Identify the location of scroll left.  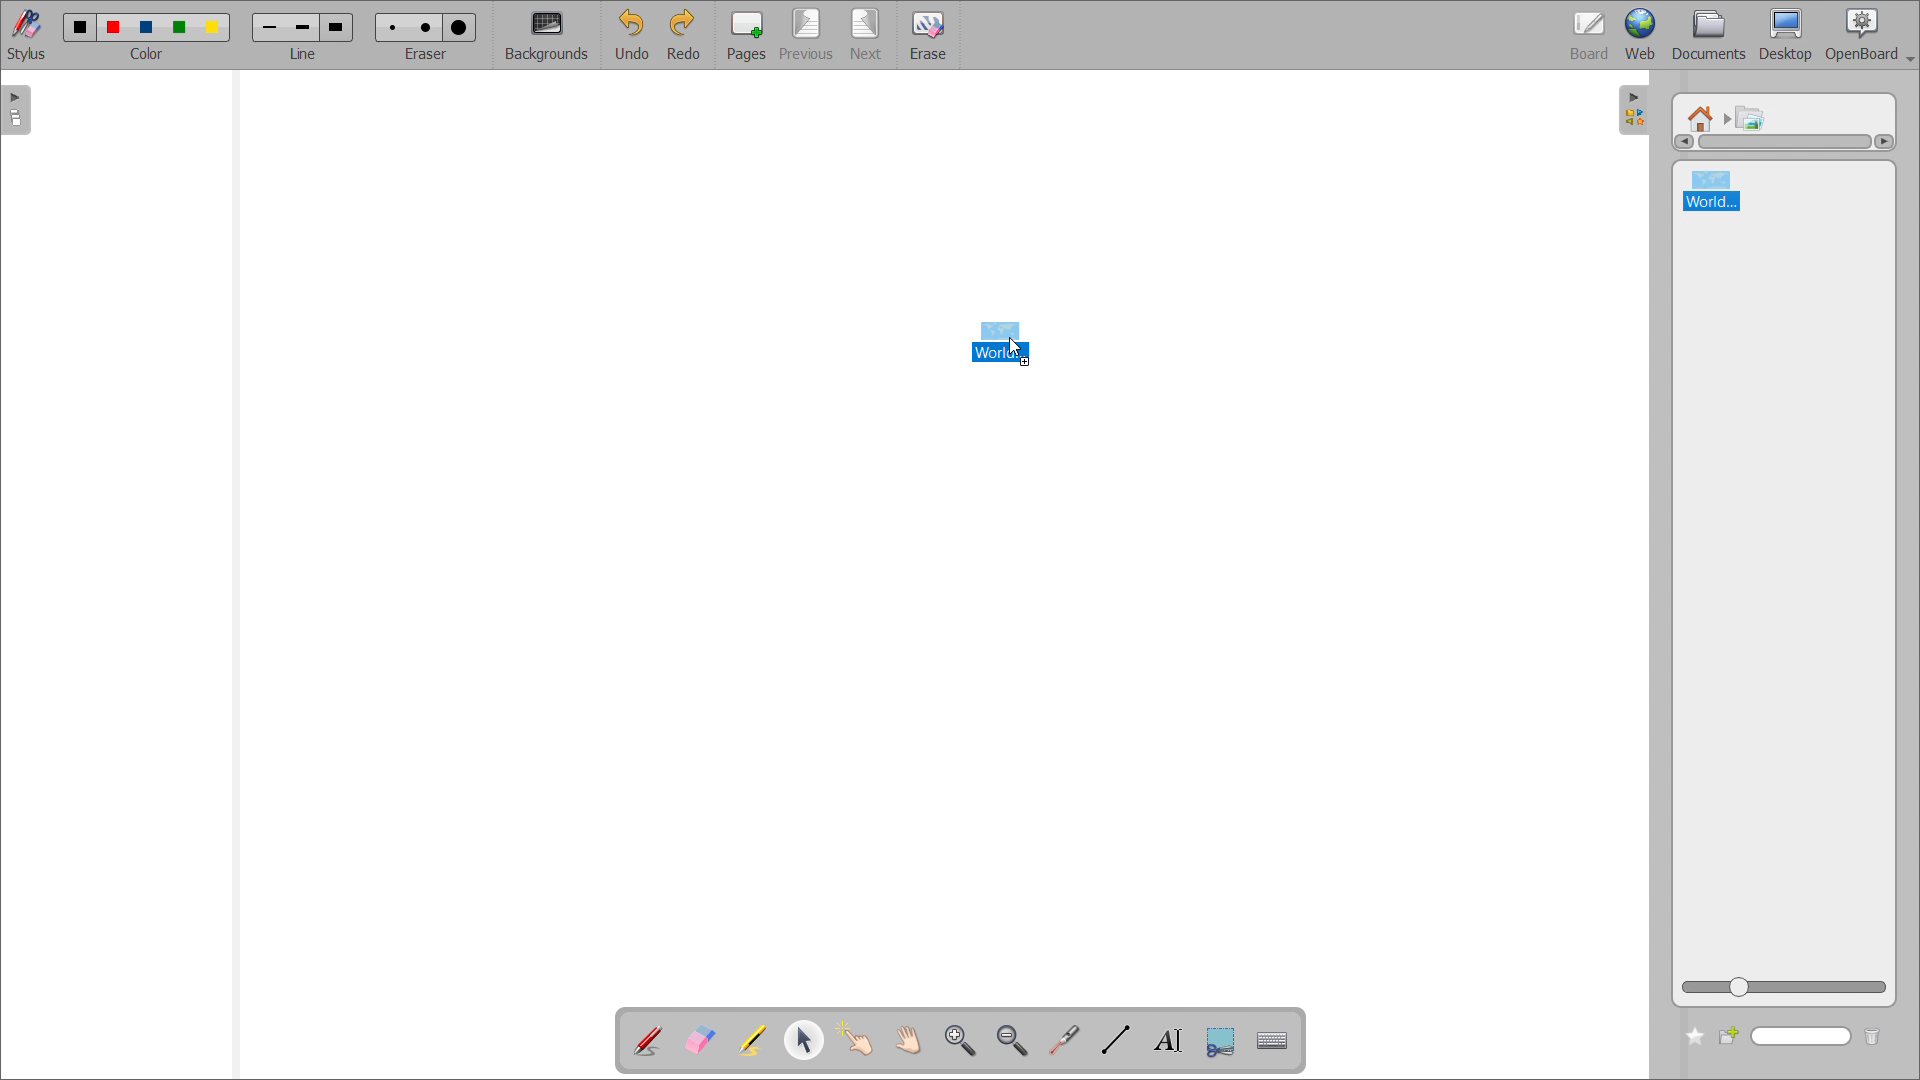
(1682, 141).